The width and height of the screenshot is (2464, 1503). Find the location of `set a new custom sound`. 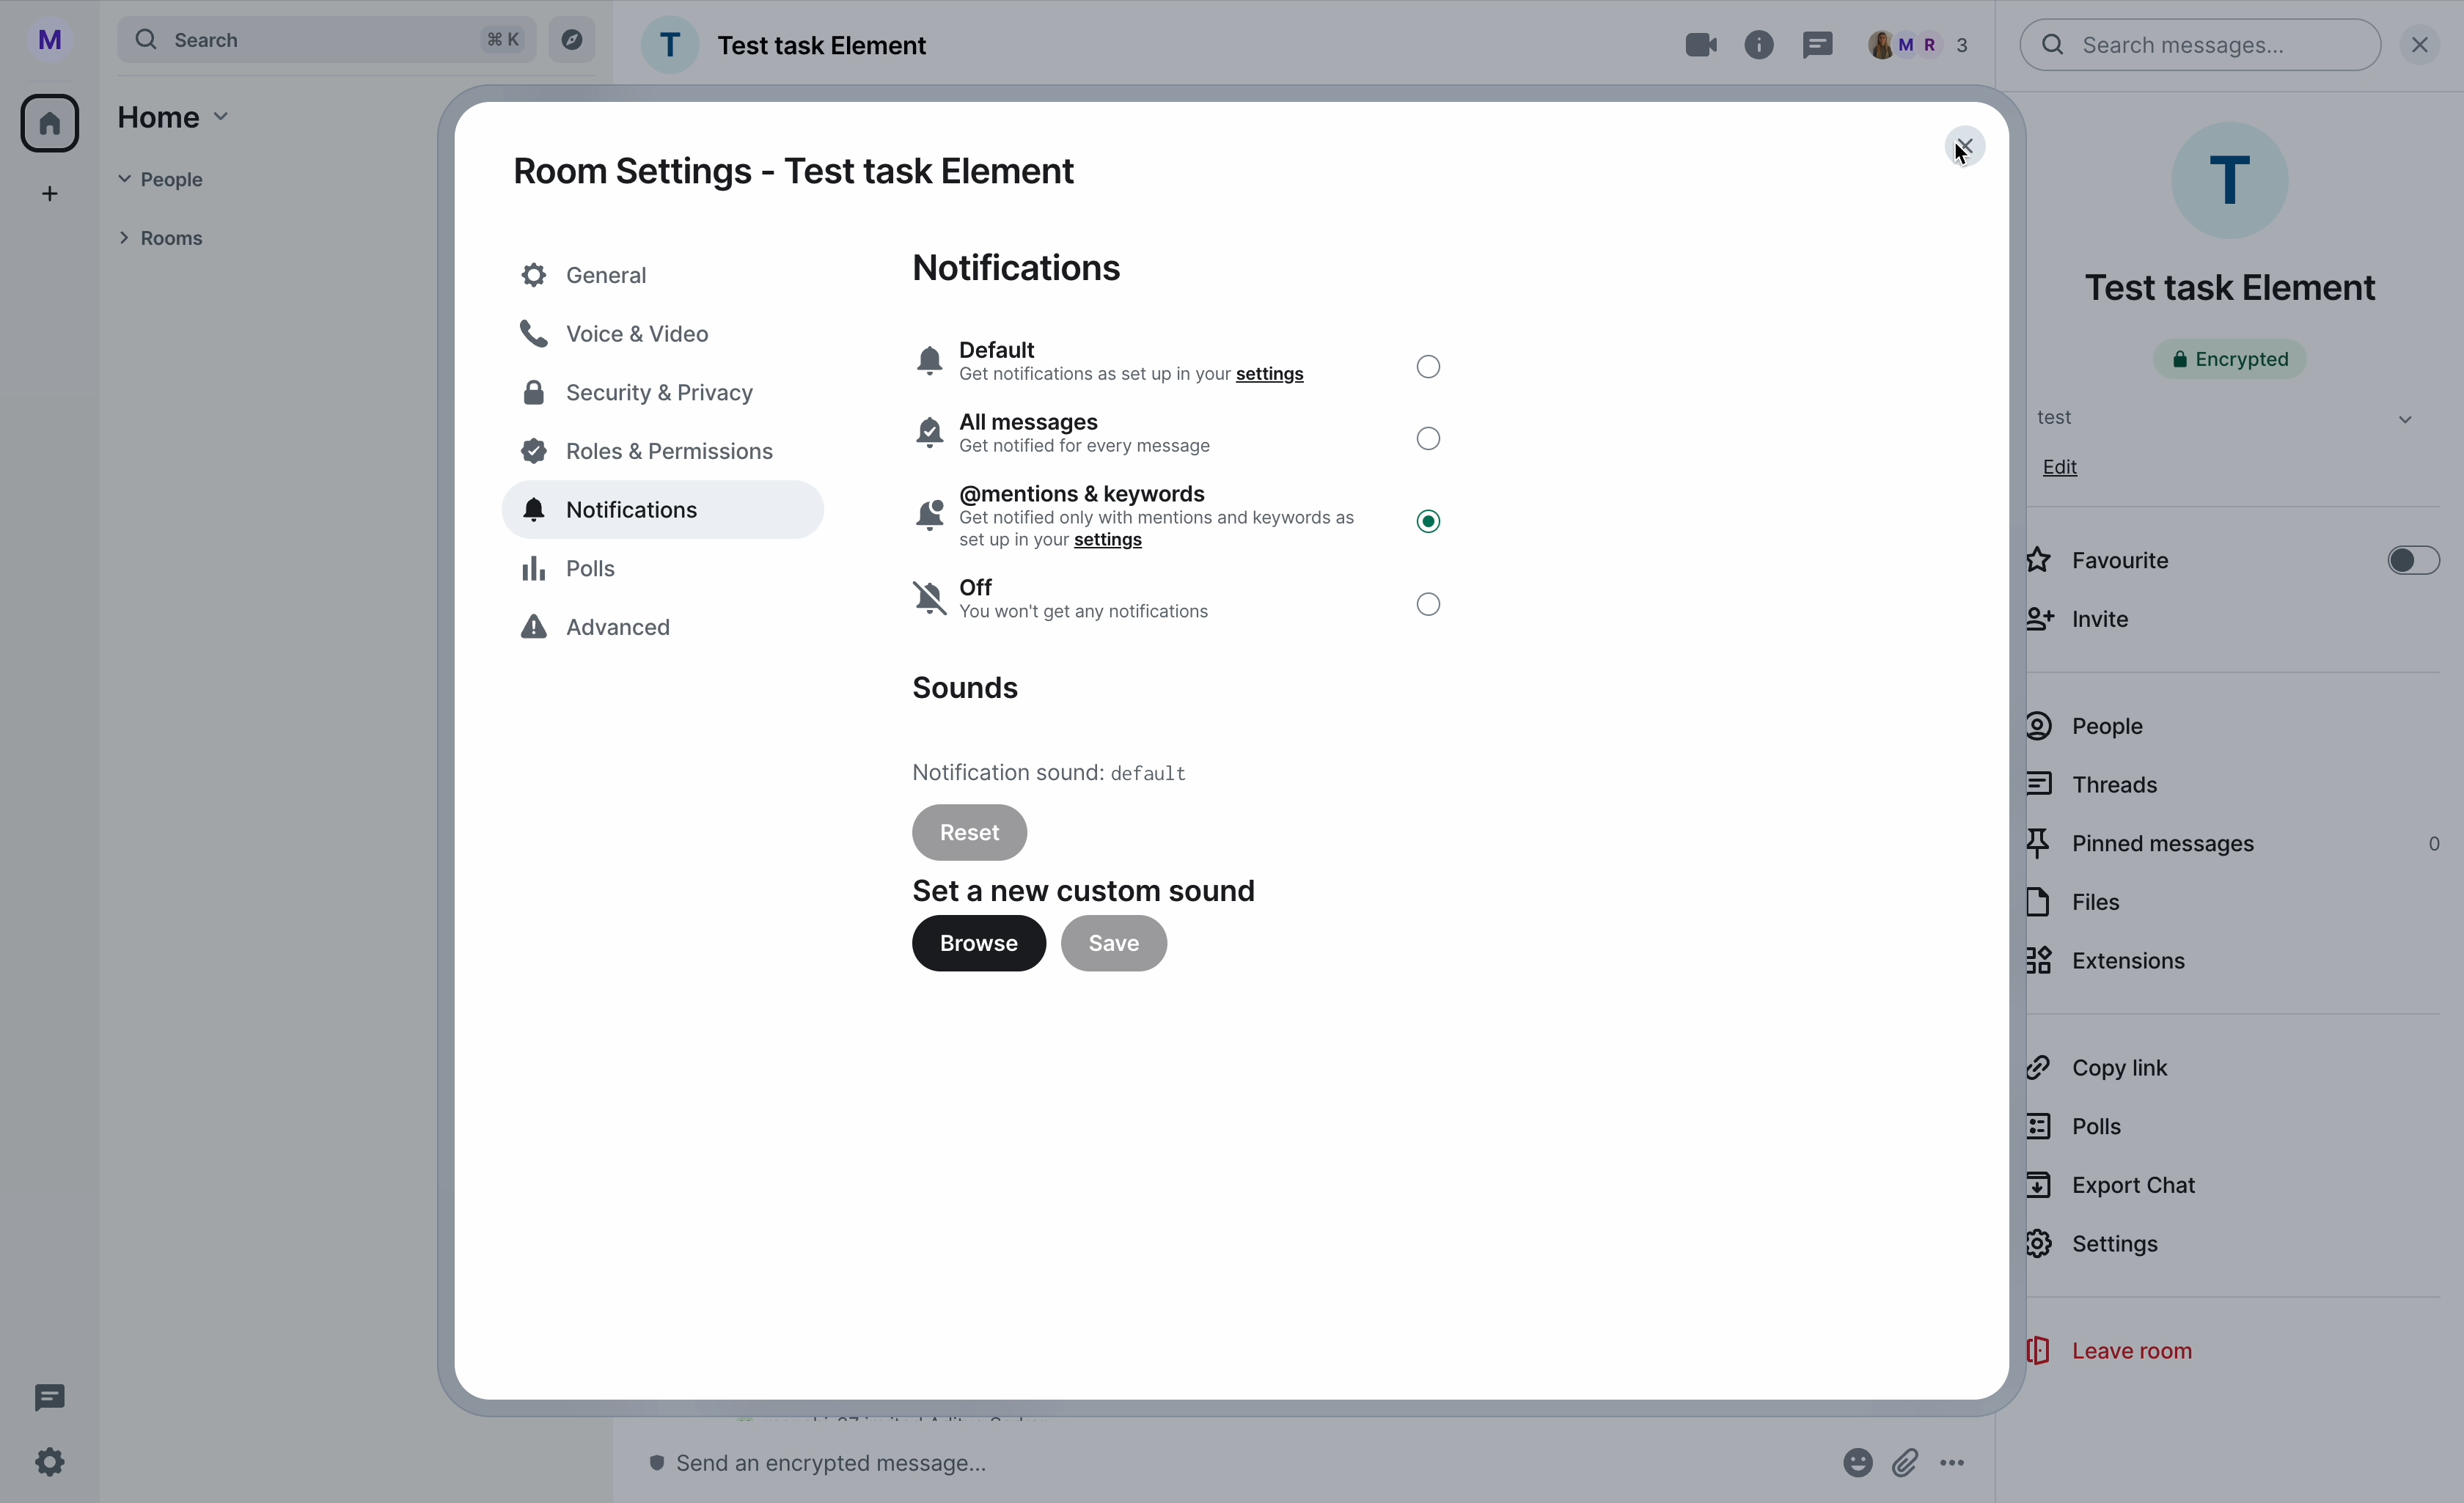

set a new custom sound is located at coordinates (1089, 890).